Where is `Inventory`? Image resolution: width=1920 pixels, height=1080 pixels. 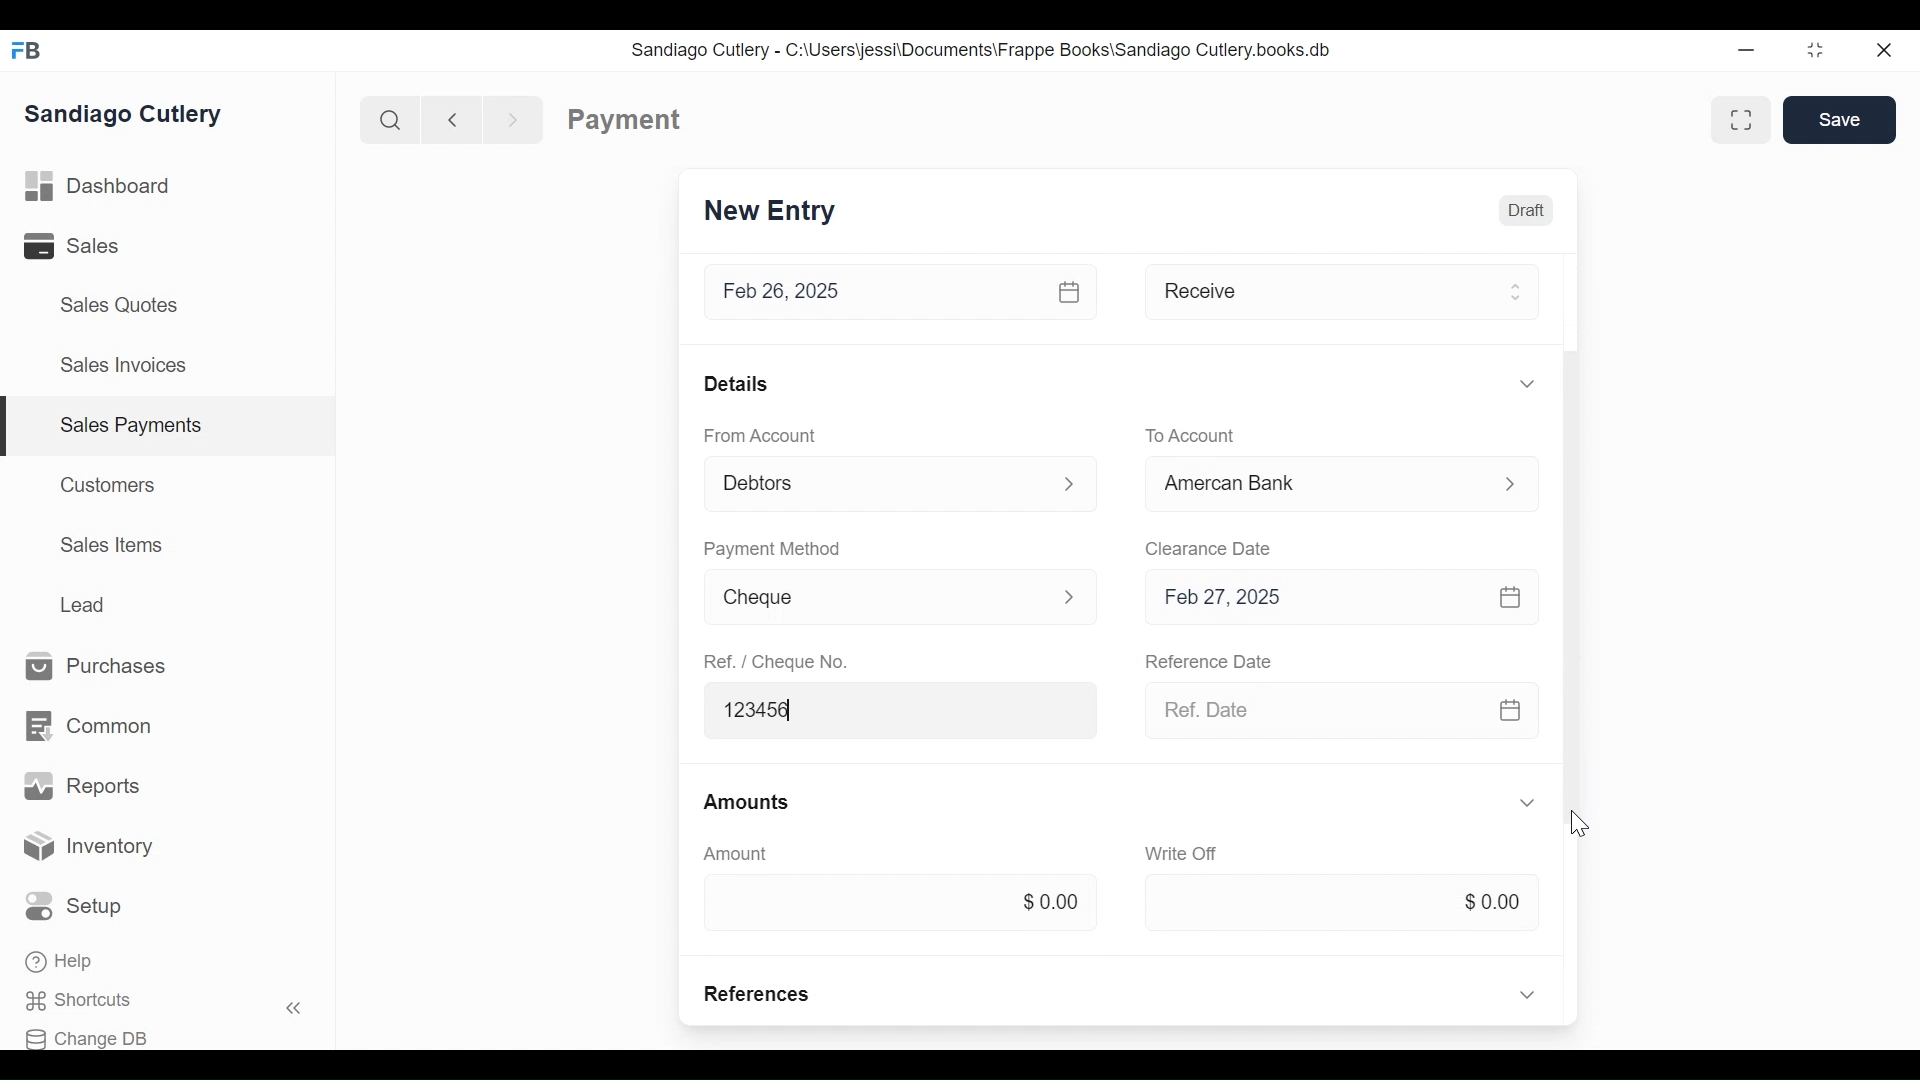 Inventory is located at coordinates (90, 847).